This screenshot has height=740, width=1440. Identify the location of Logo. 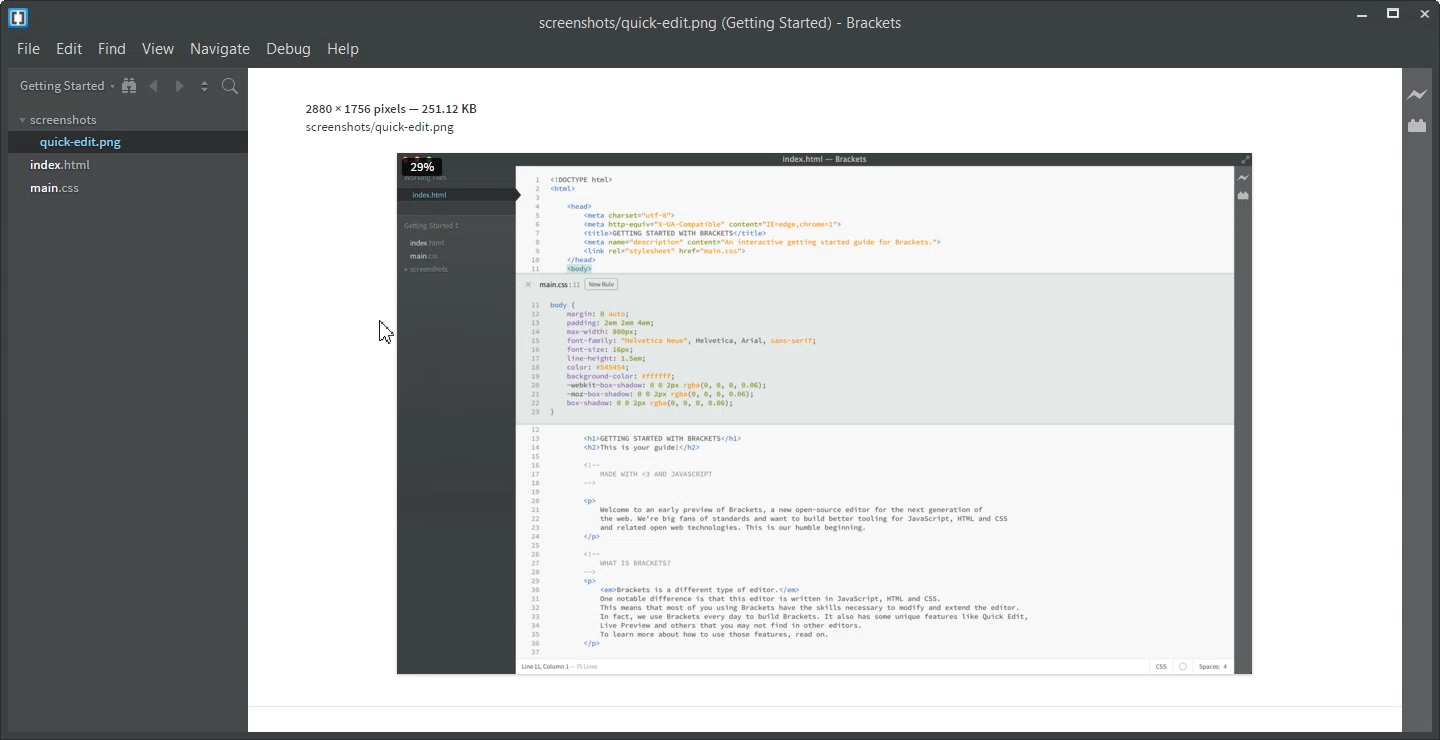
(18, 17).